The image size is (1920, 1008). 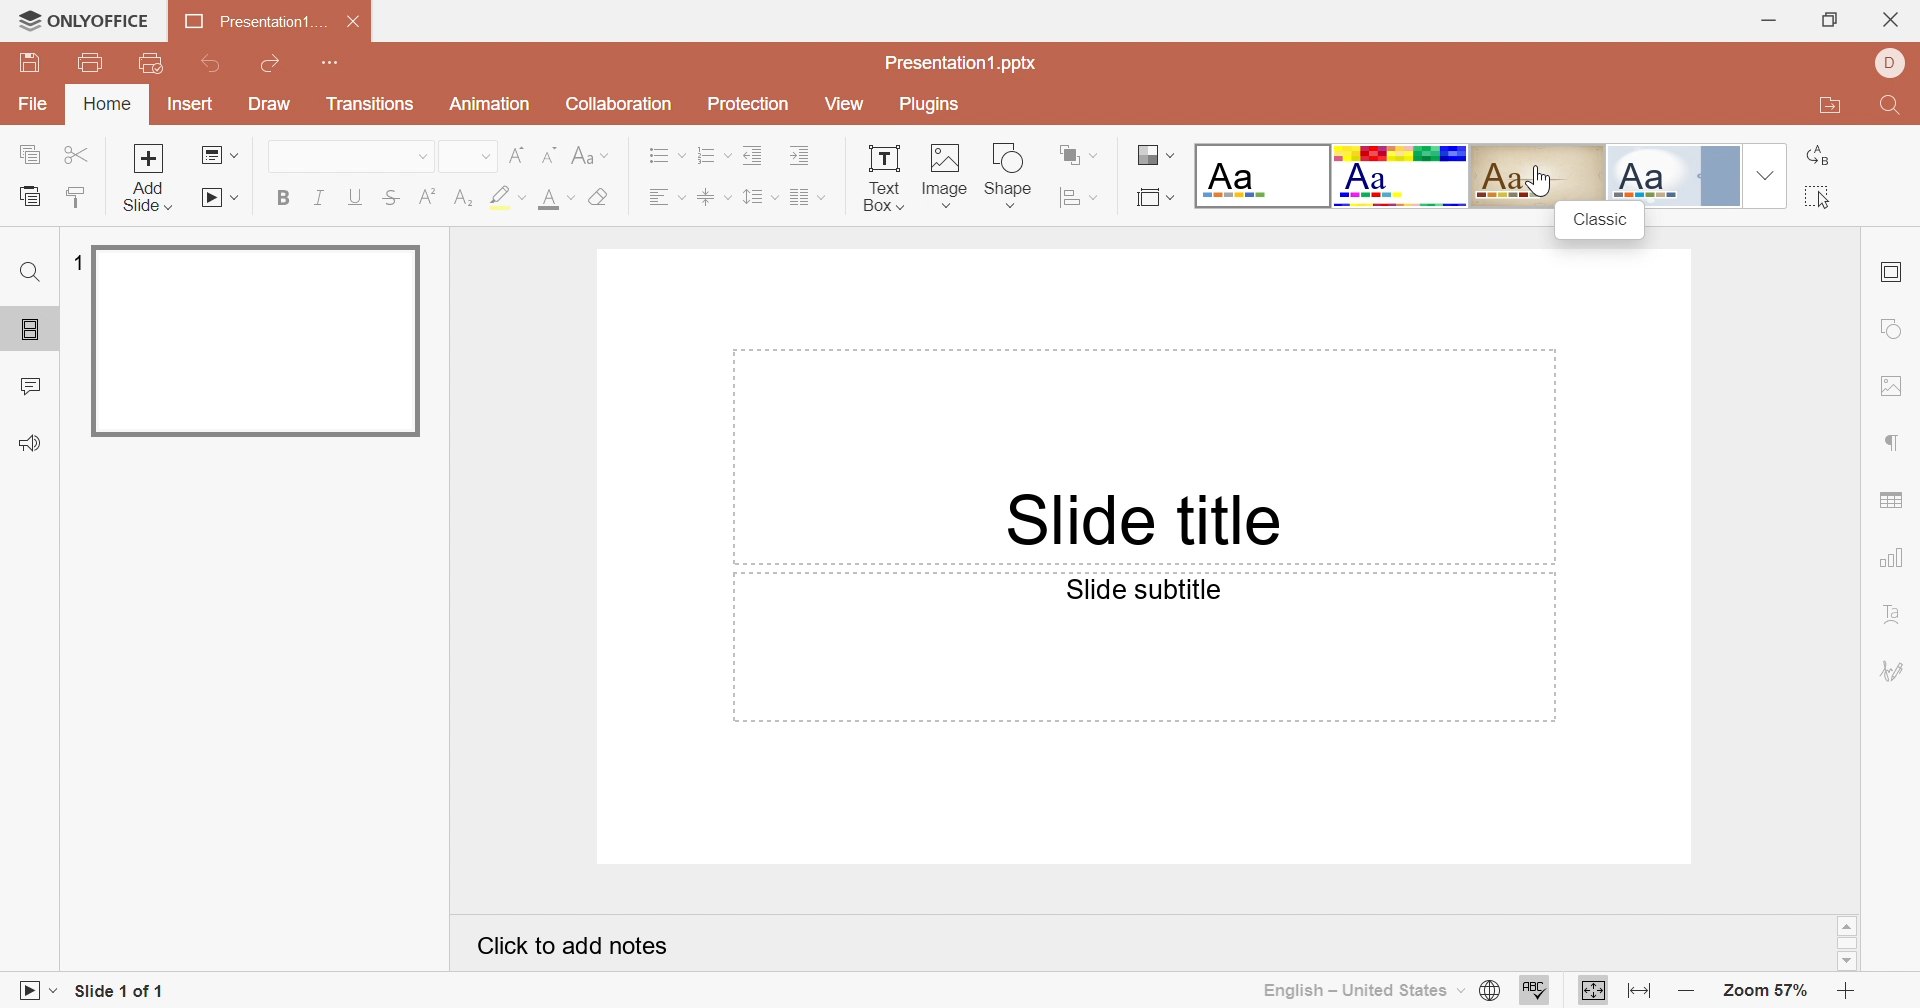 What do you see at coordinates (826, 195) in the screenshot?
I see `Drop Down` at bounding box center [826, 195].